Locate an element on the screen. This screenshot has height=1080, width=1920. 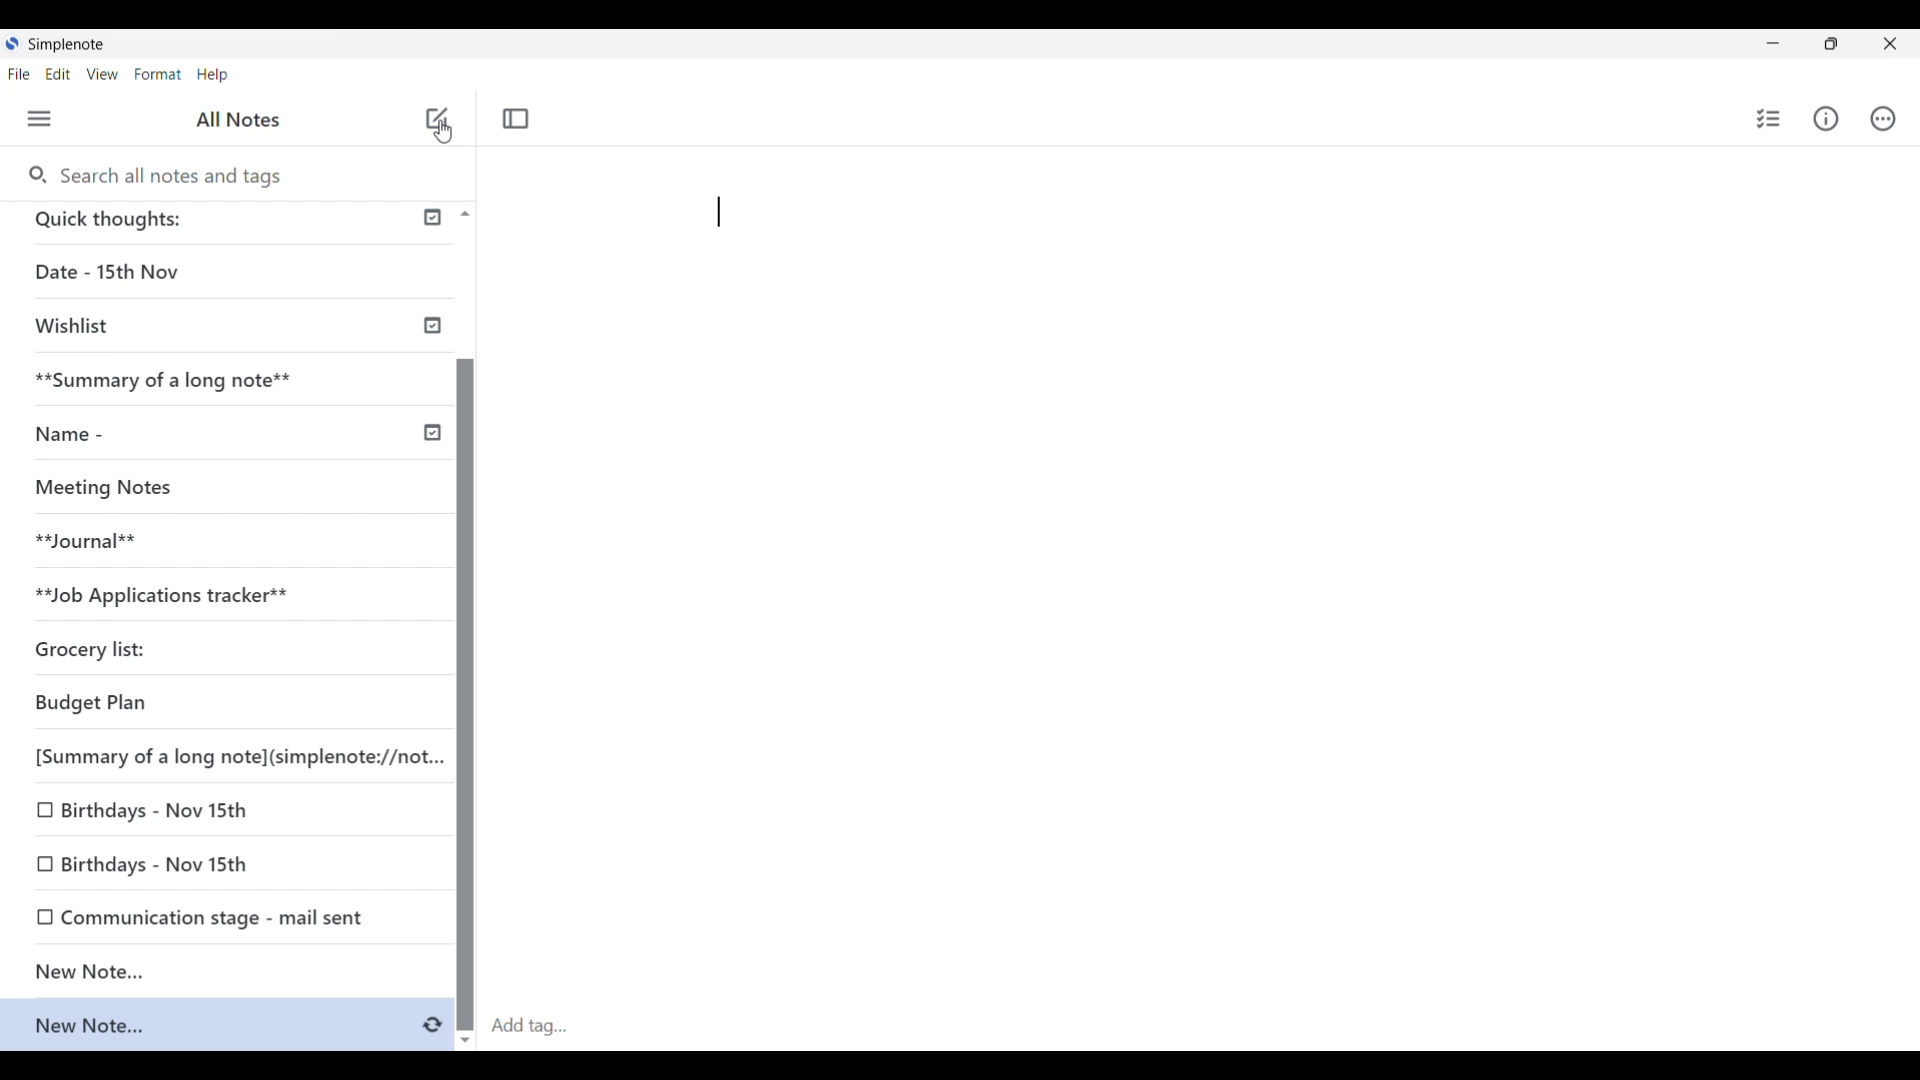
Edit menu is located at coordinates (59, 74).